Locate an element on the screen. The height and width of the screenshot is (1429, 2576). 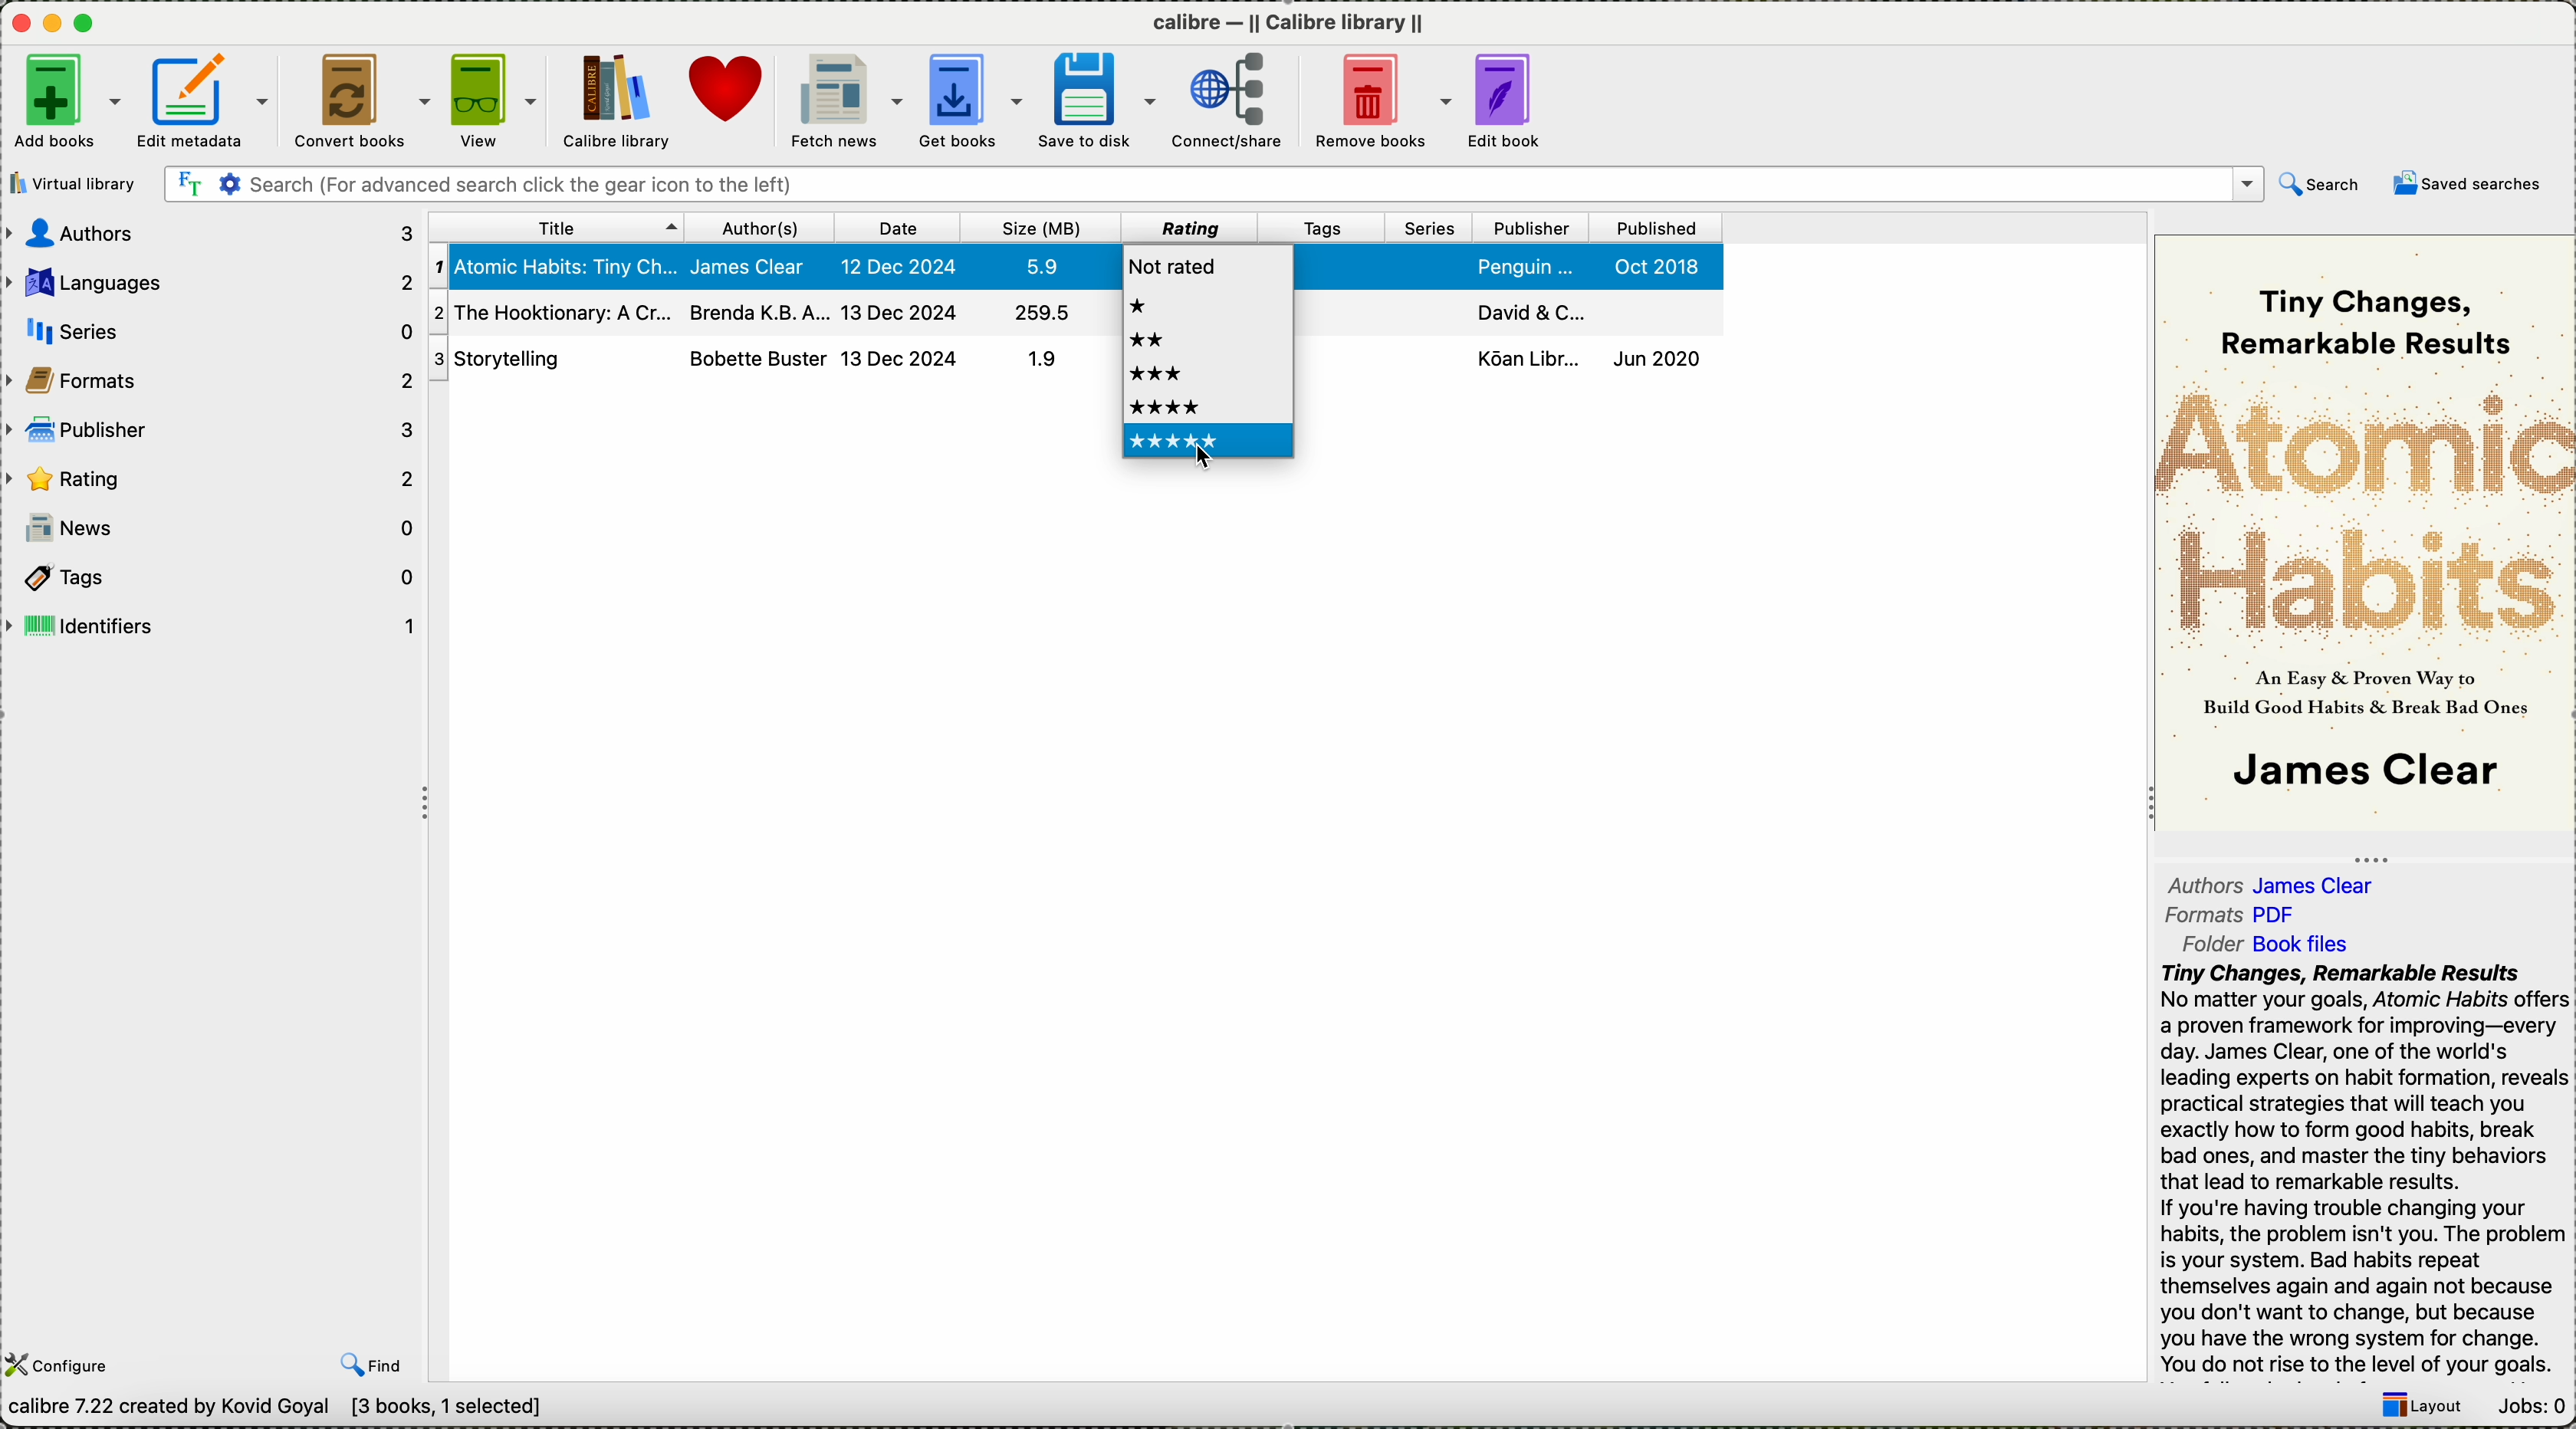
edit book is located at coordinates (1510, 100).